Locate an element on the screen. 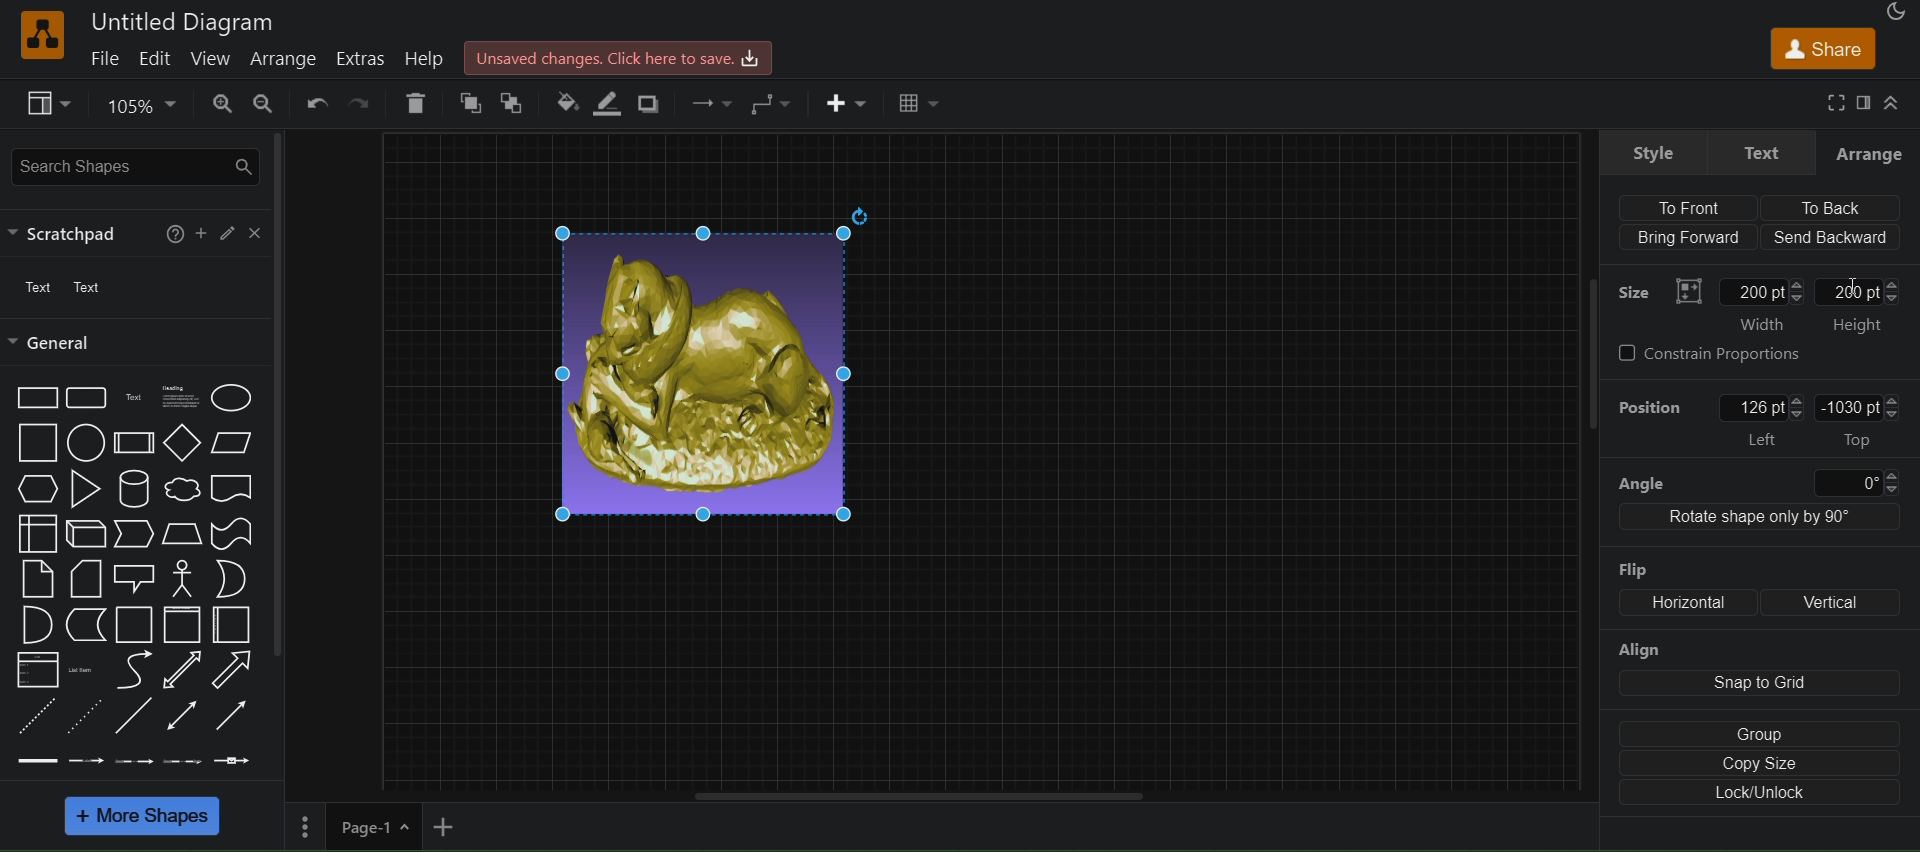 This screenshot has height=852, width=1920. To back (align) is located at coordinates (1835, 208).